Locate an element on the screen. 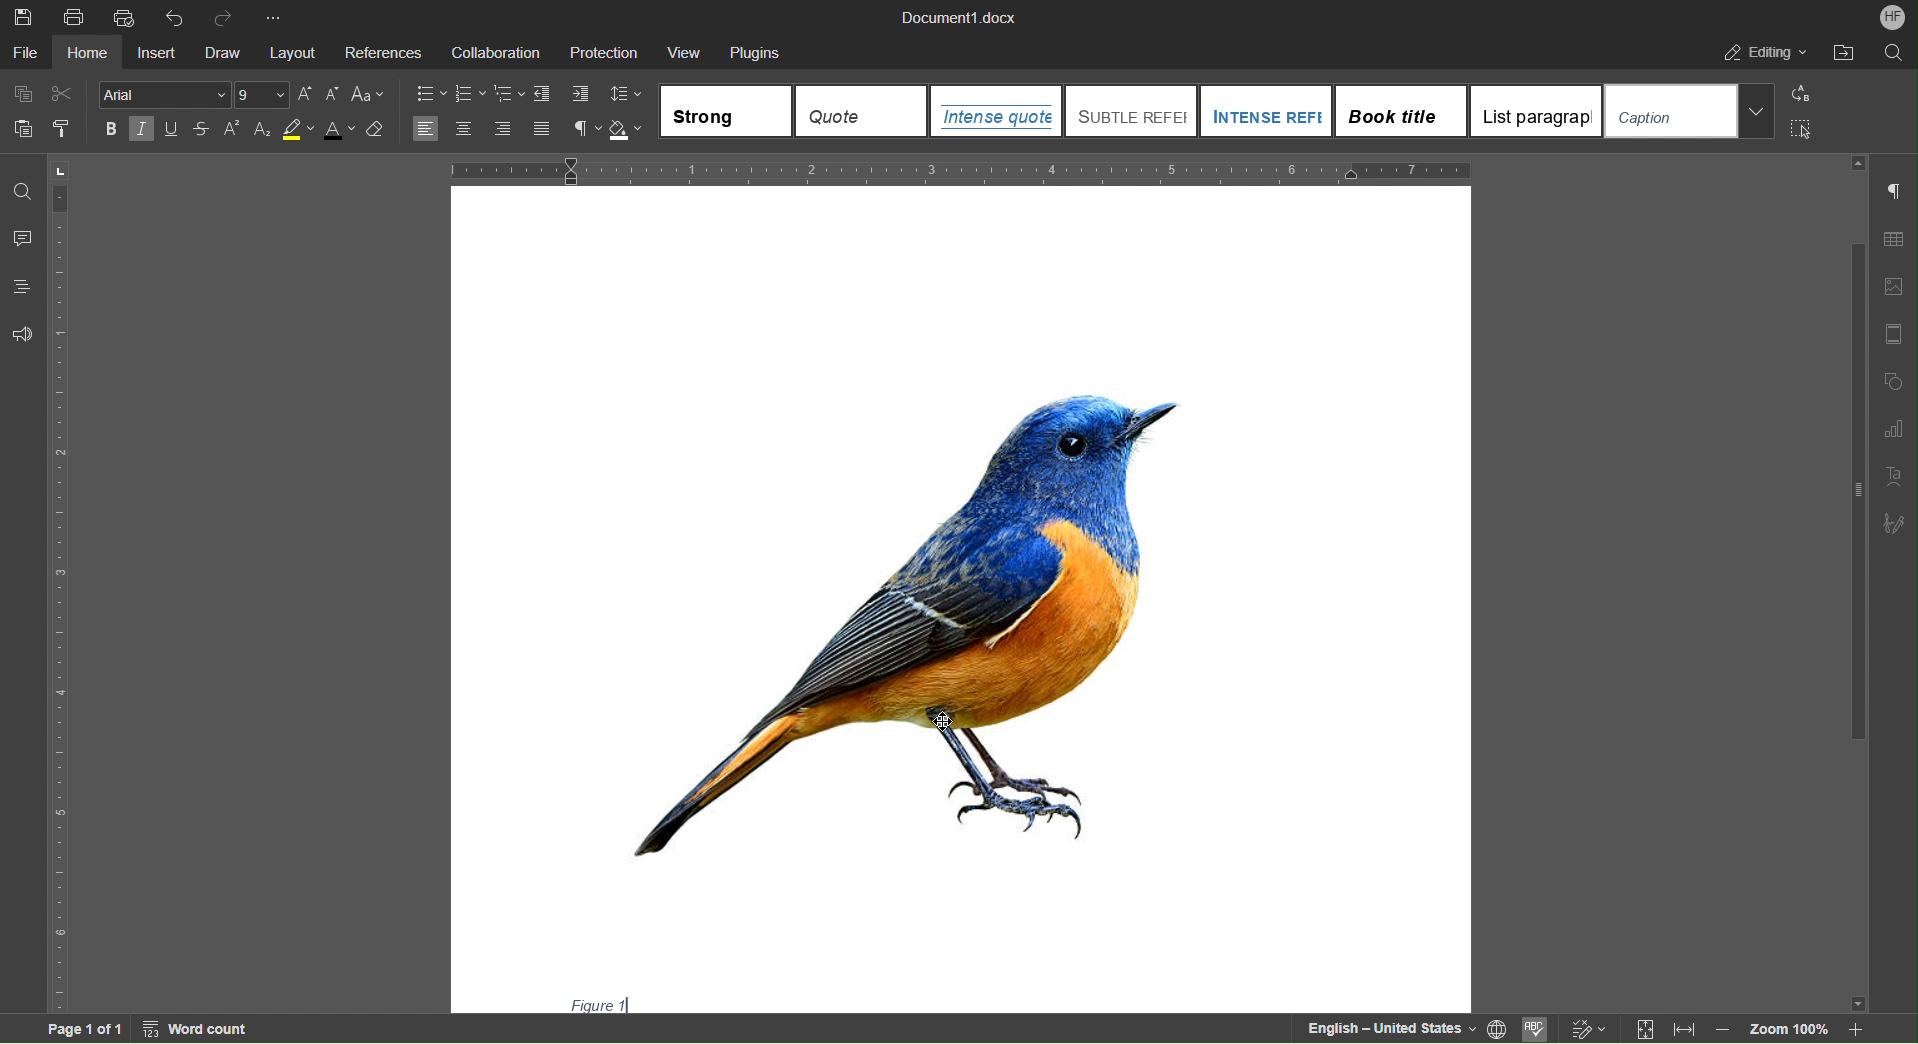  Quick Print is located at coordinates (123, 16).